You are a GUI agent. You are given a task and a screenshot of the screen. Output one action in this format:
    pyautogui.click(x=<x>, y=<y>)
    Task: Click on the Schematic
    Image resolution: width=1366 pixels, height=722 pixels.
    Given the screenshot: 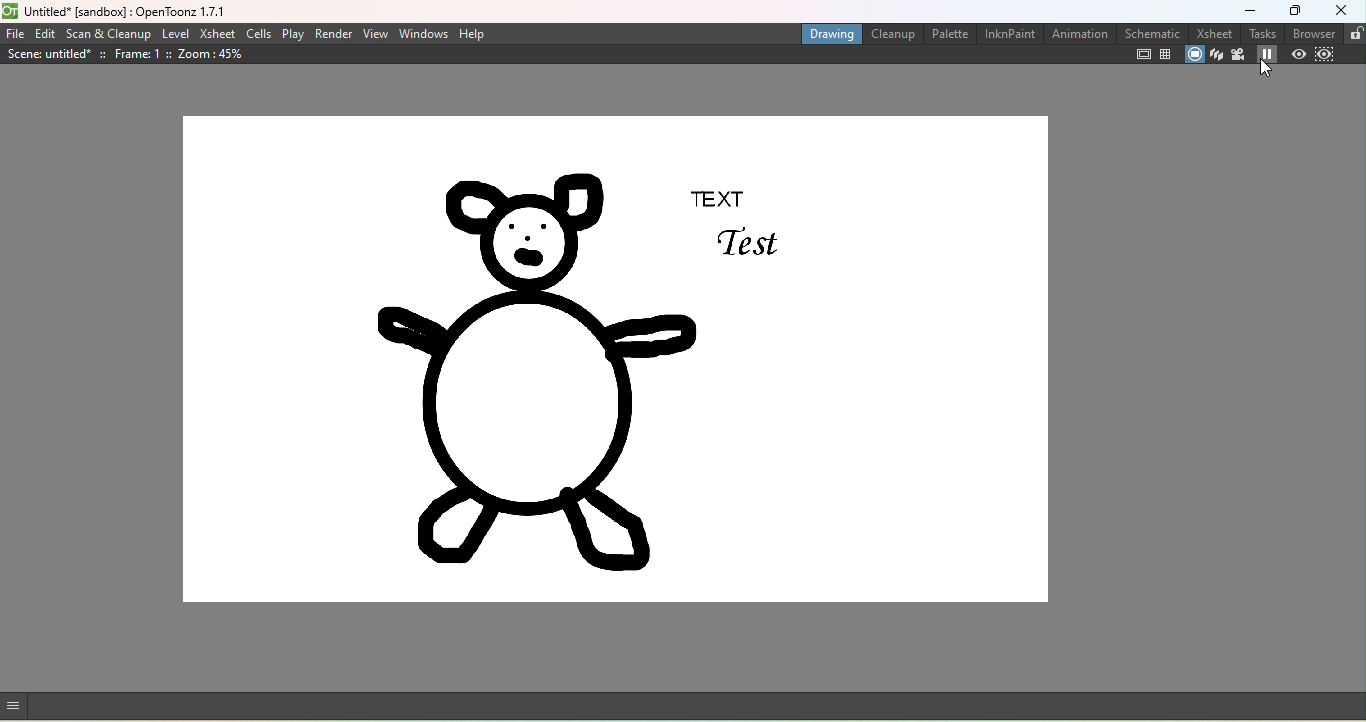 What is the action you would take?
    pyautogui.click(x=1153, y=33)
    